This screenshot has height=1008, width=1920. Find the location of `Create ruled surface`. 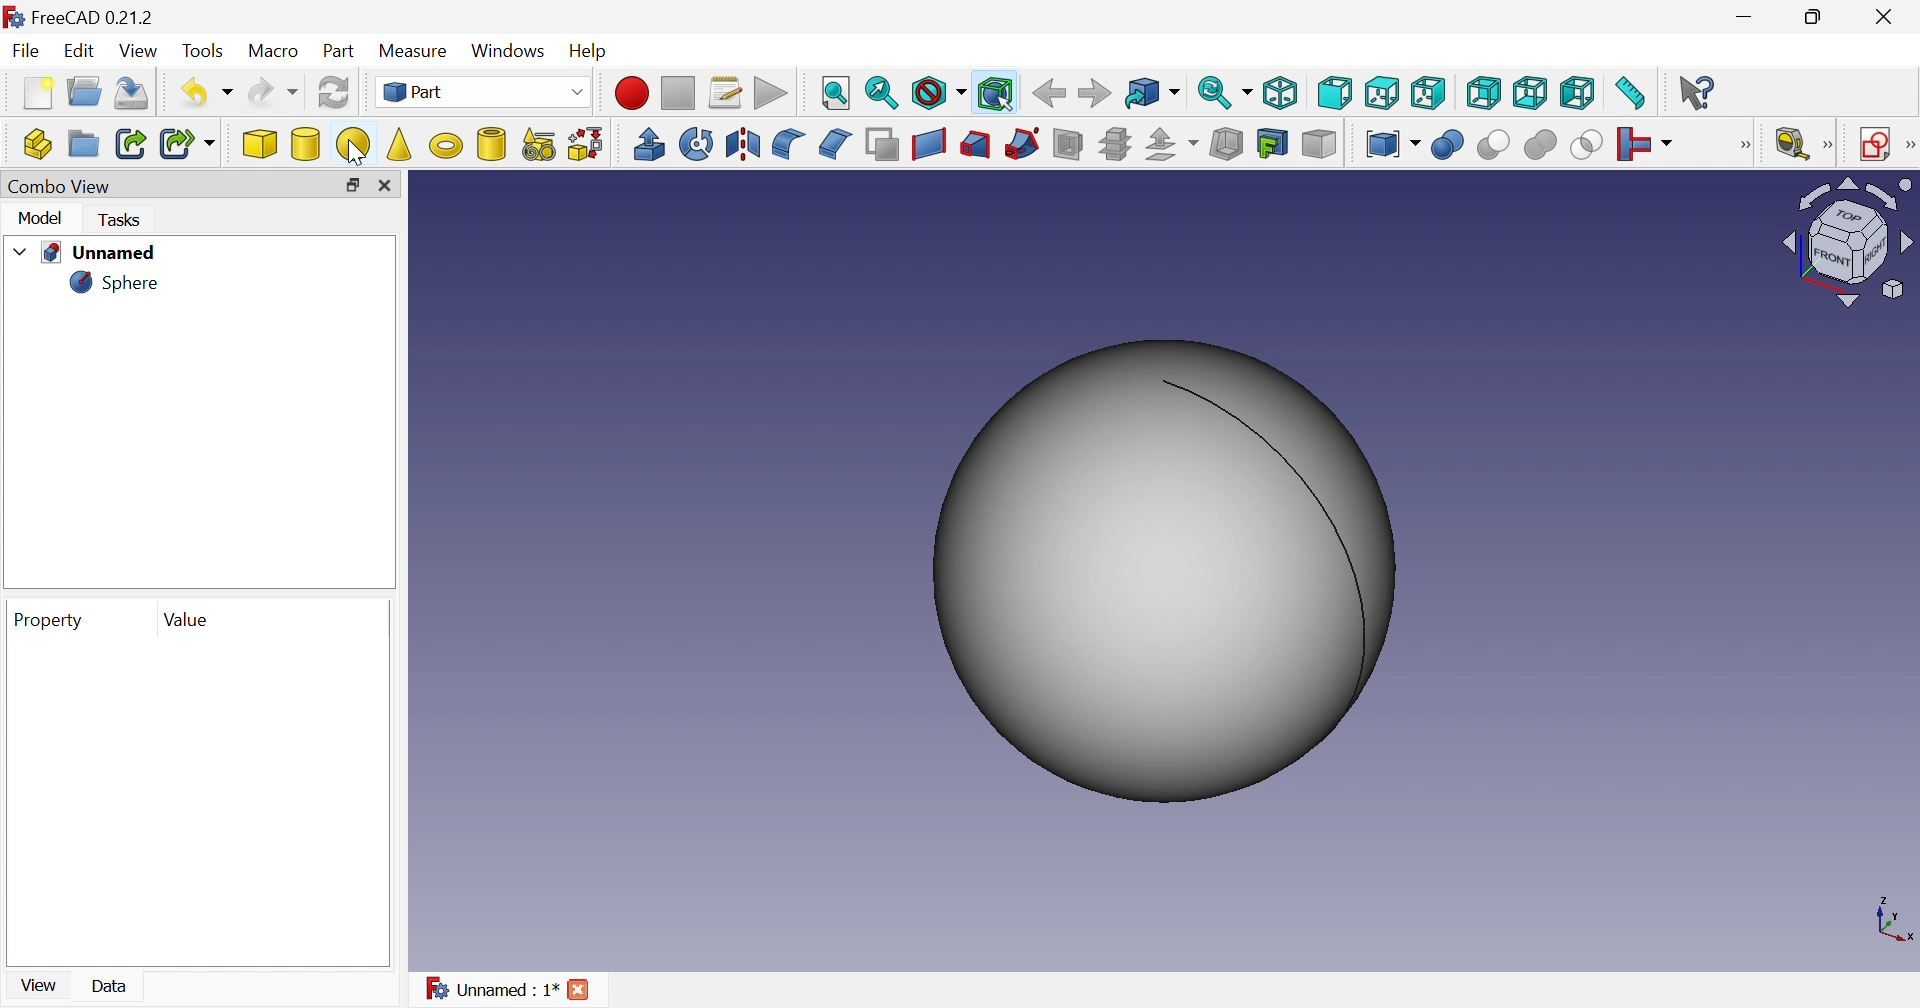

Create ruled surface is located at coordinates (929, 143).